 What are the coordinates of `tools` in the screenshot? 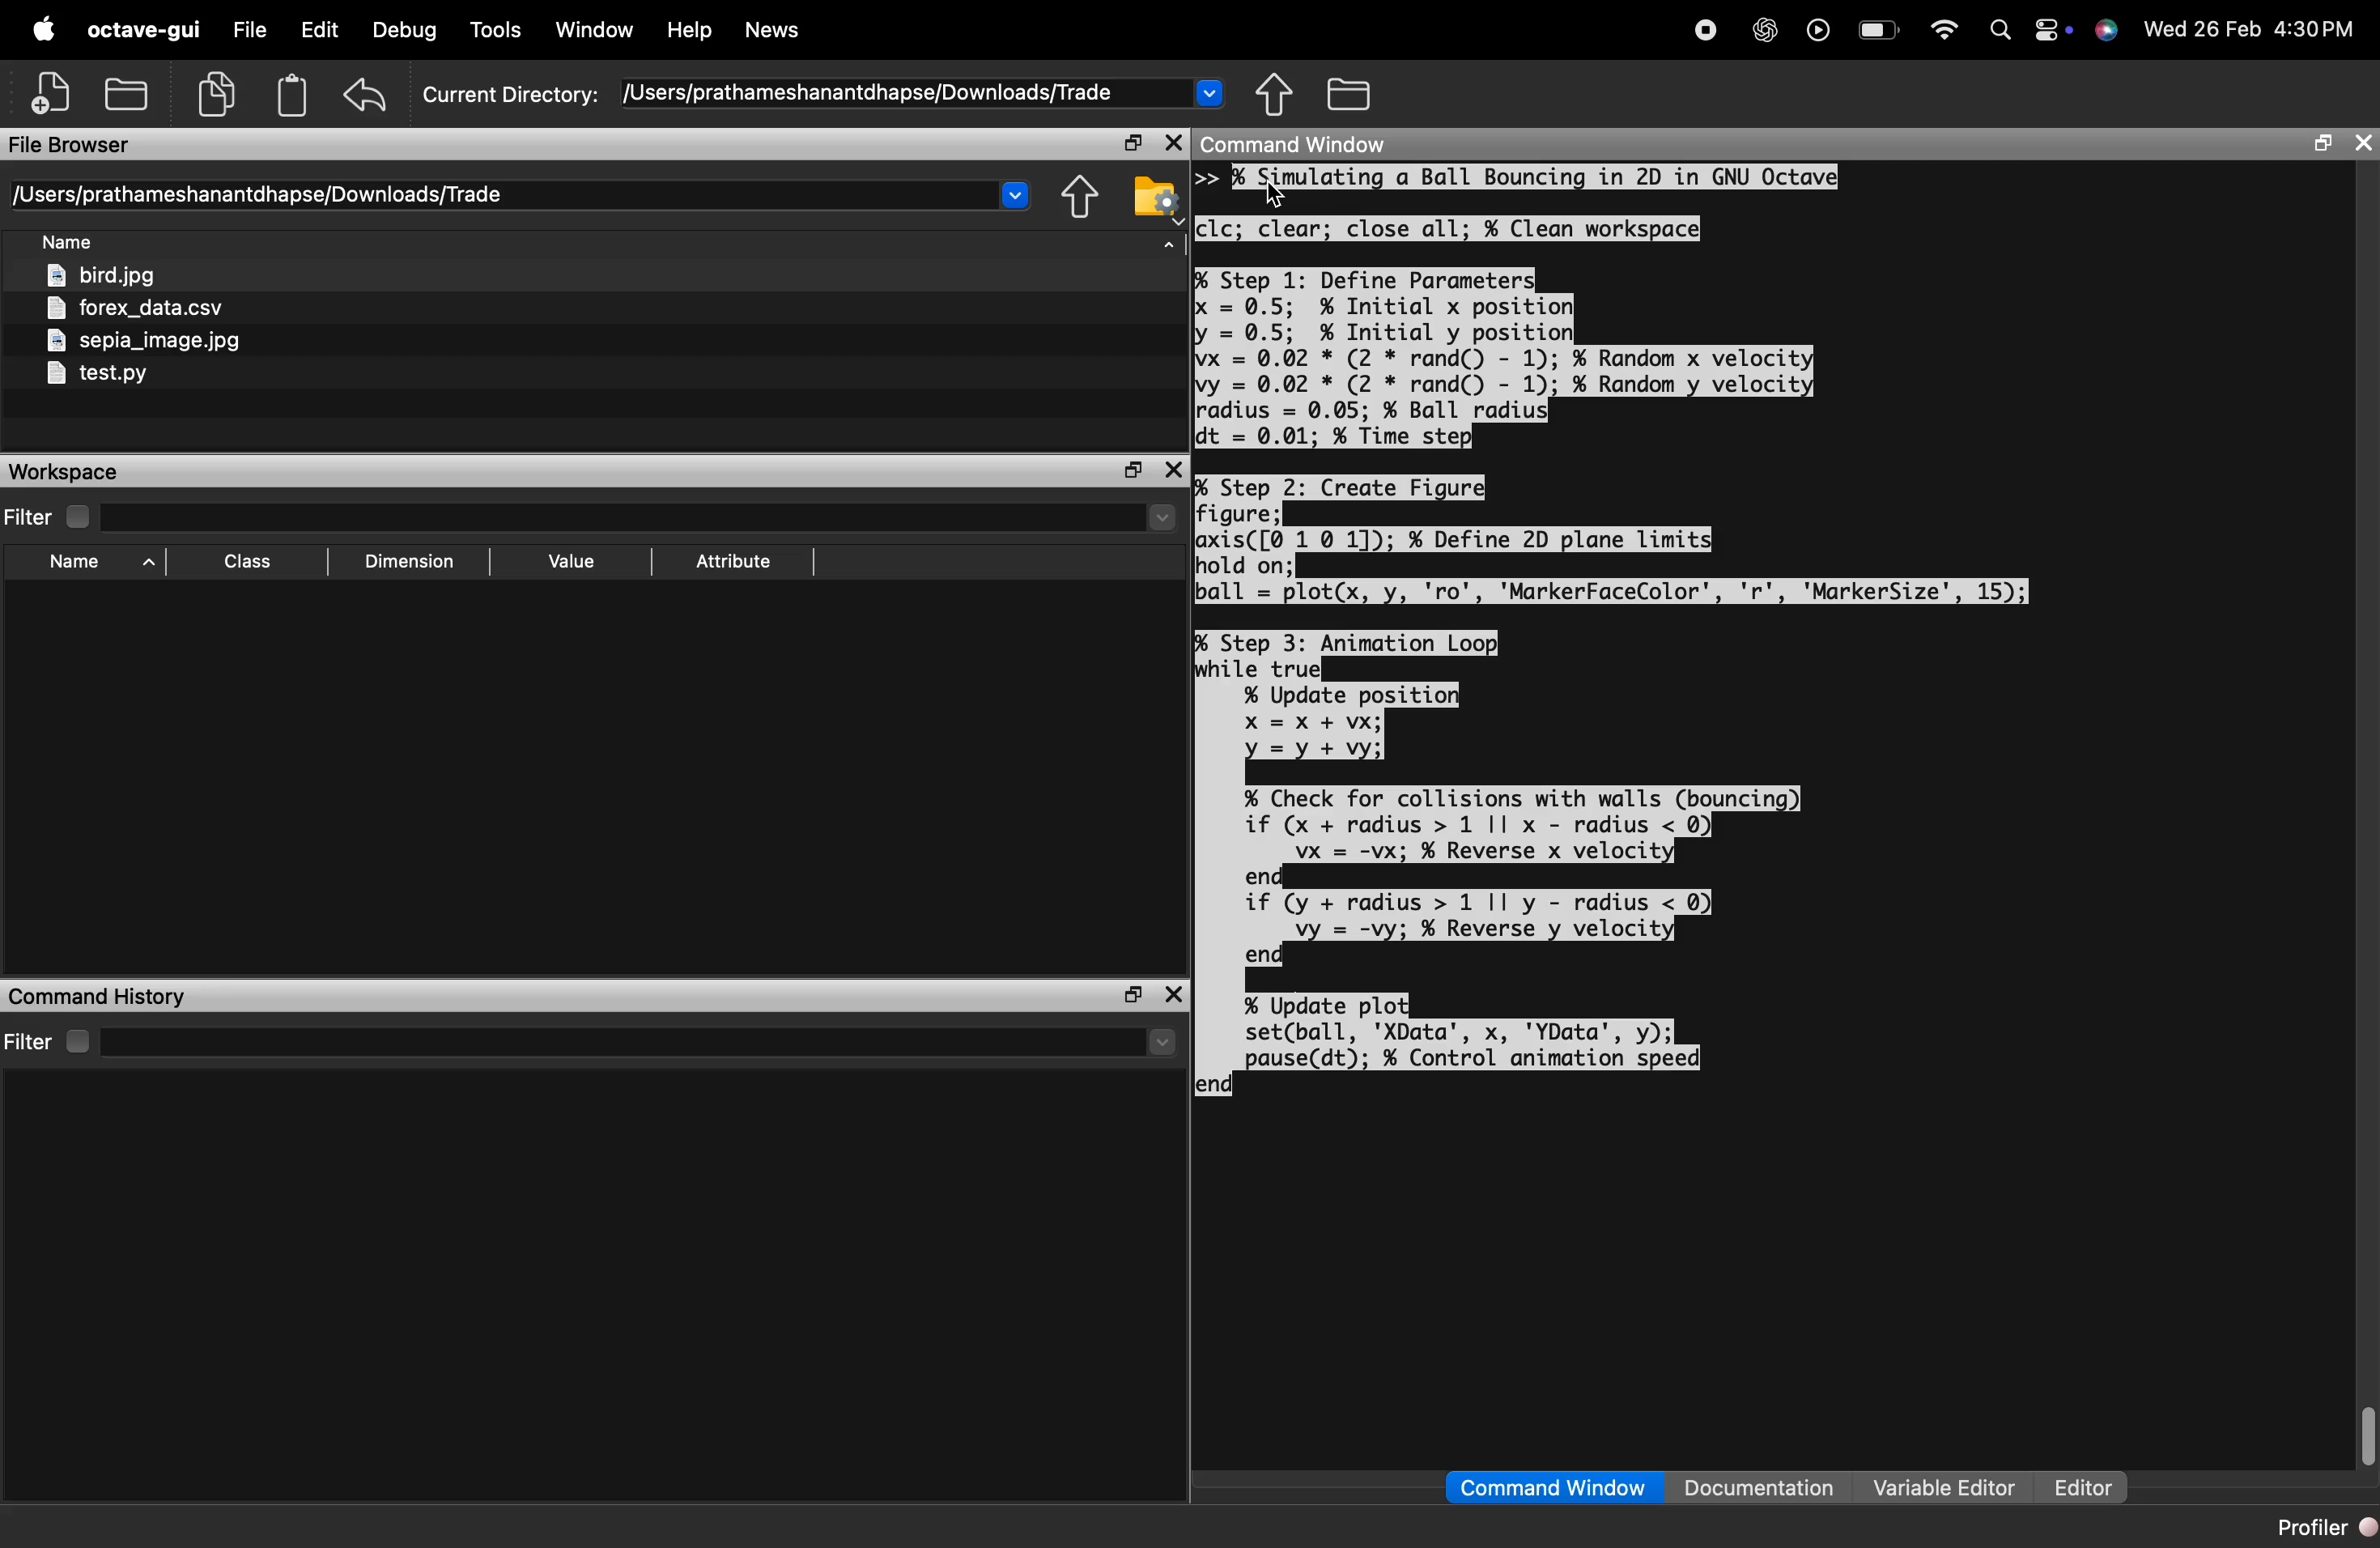 It's located at (499, 30).